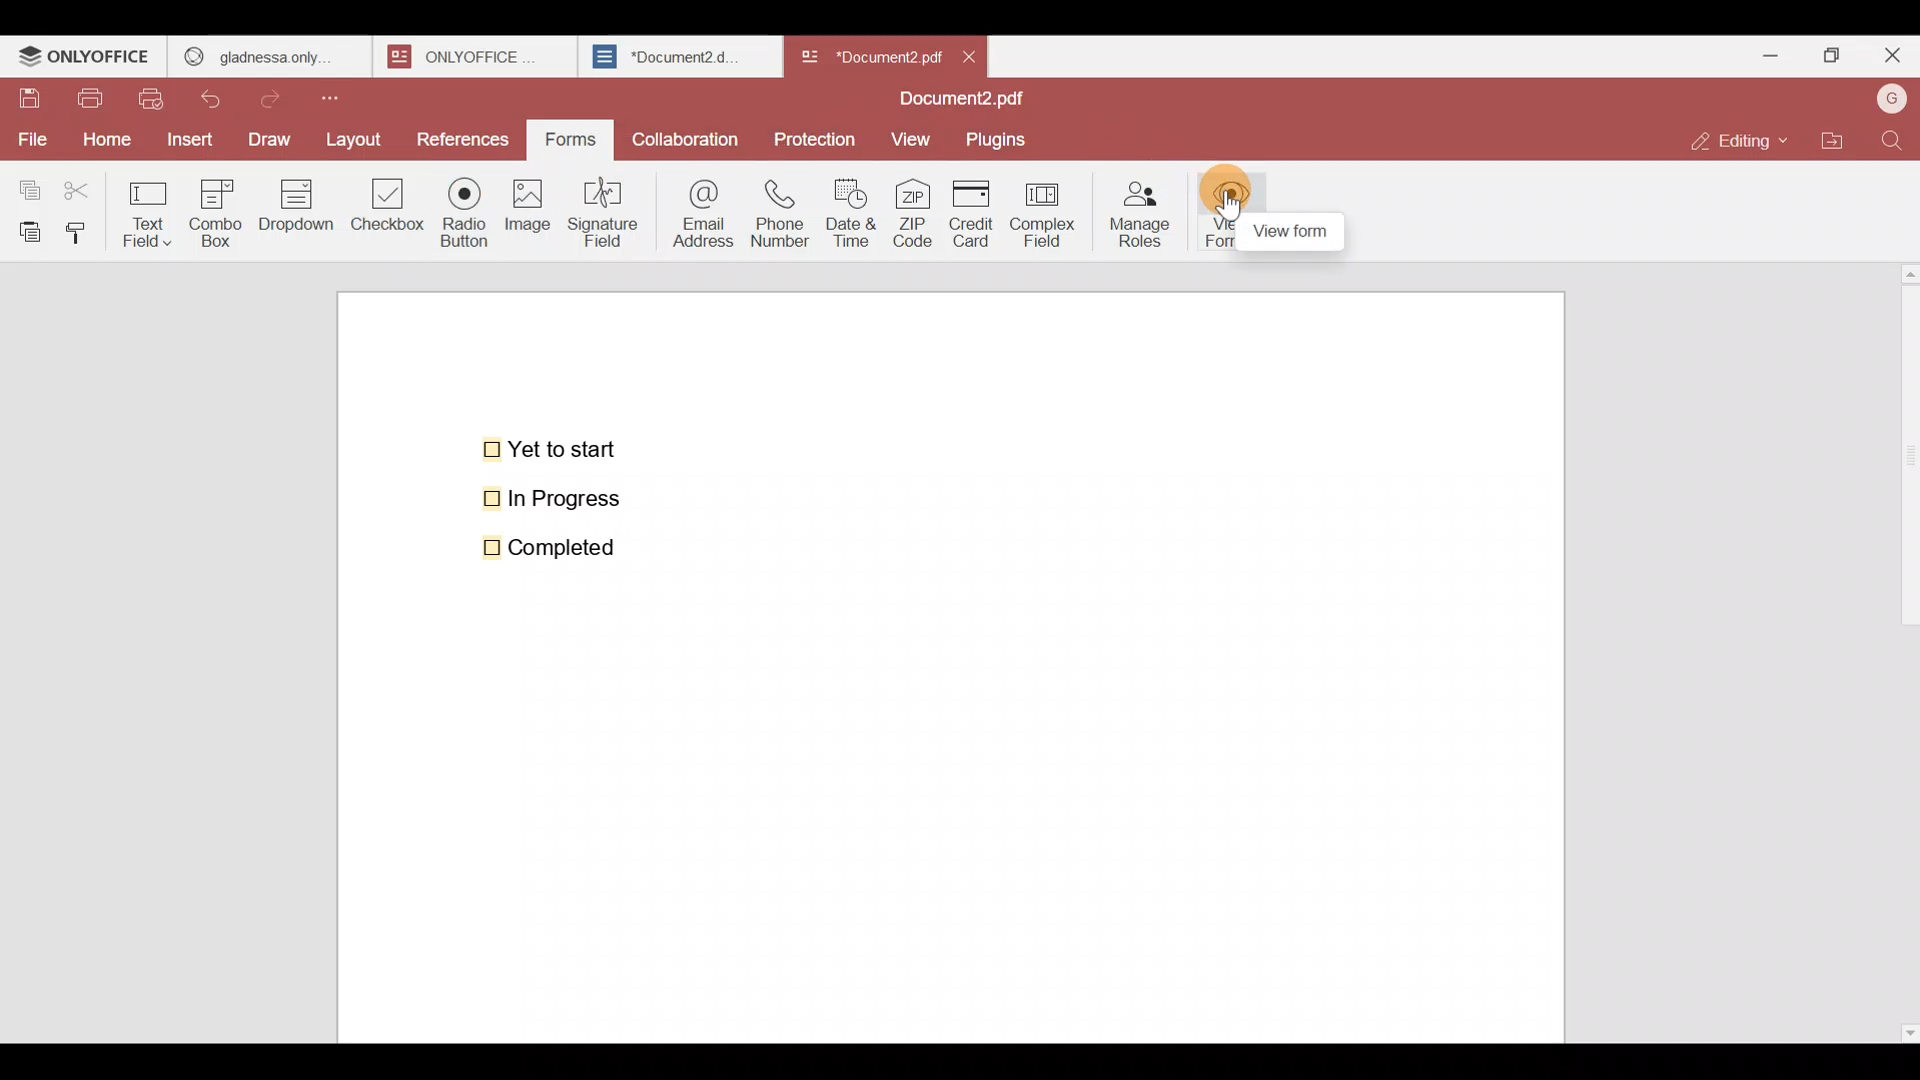  Describe the element at coordinates (385, 212) in the screenshot. I see `Checkbox` at that location.